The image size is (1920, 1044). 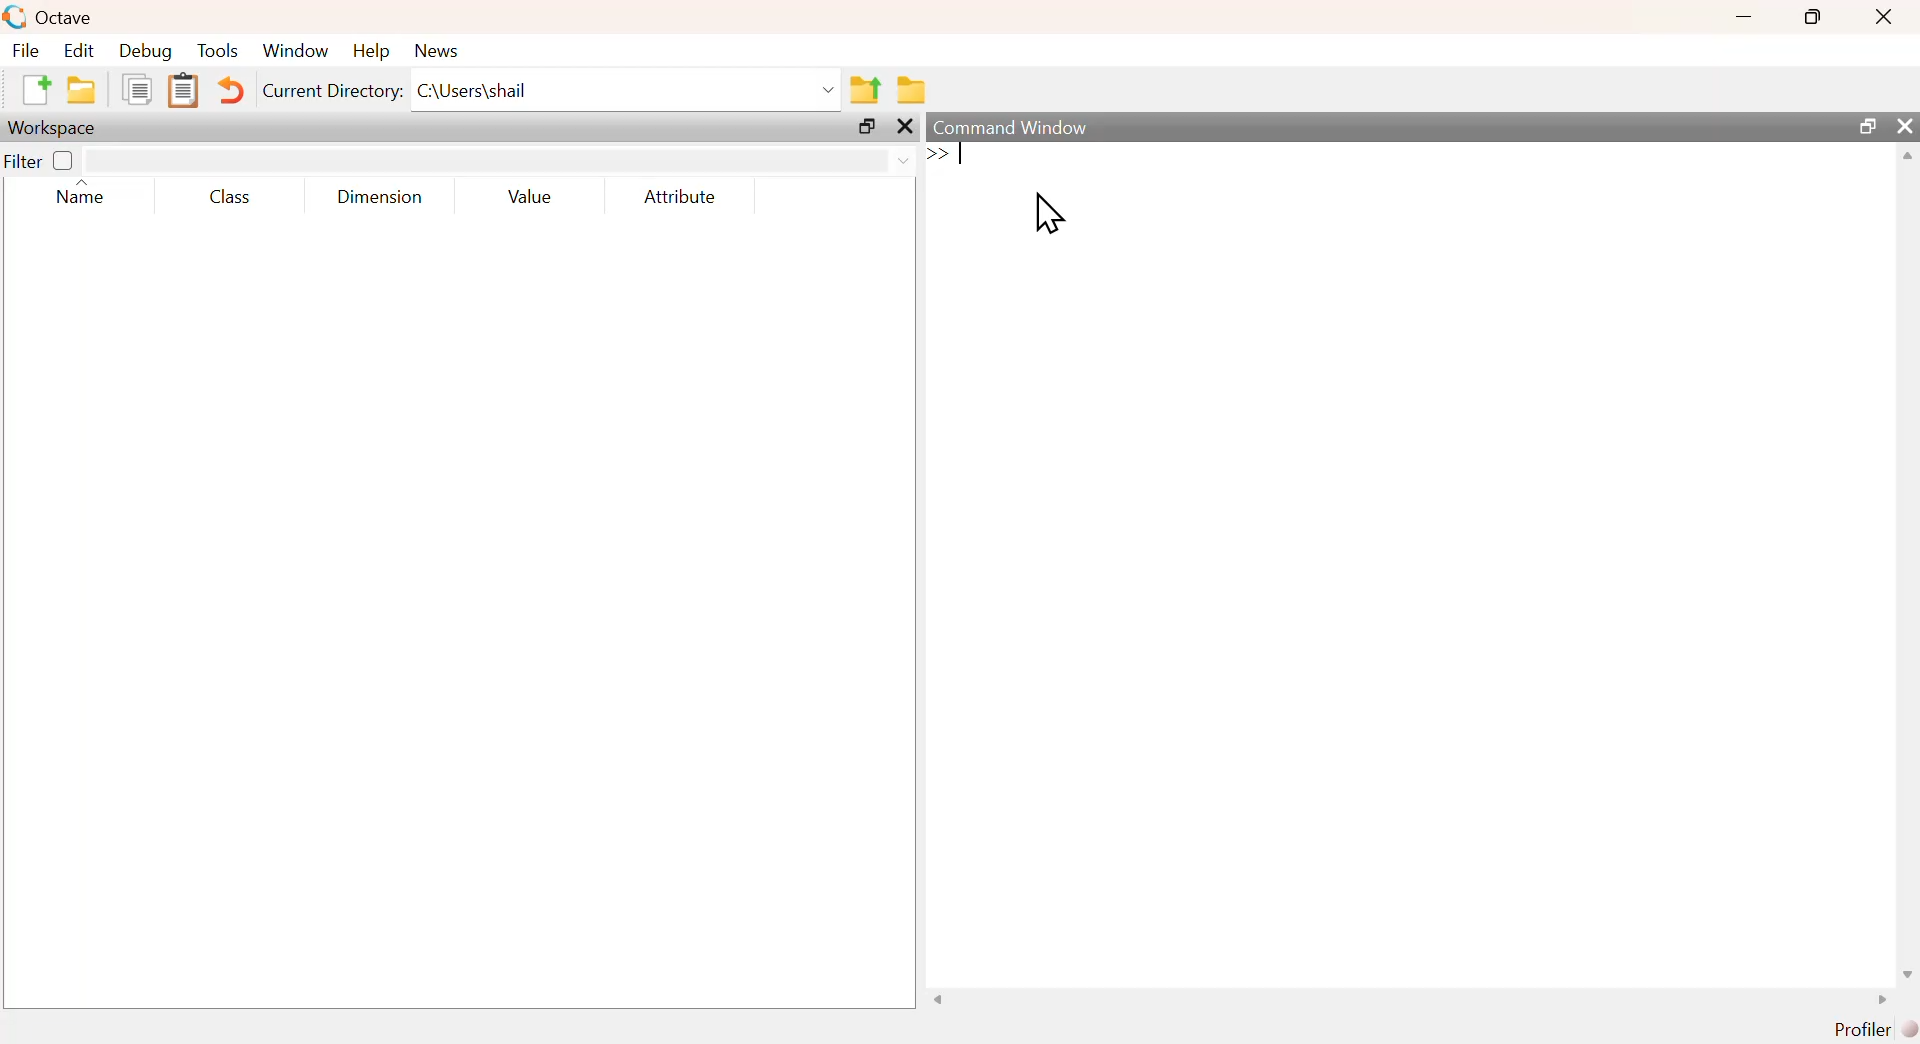 I want to click on filter, so click(x=23, y=160).